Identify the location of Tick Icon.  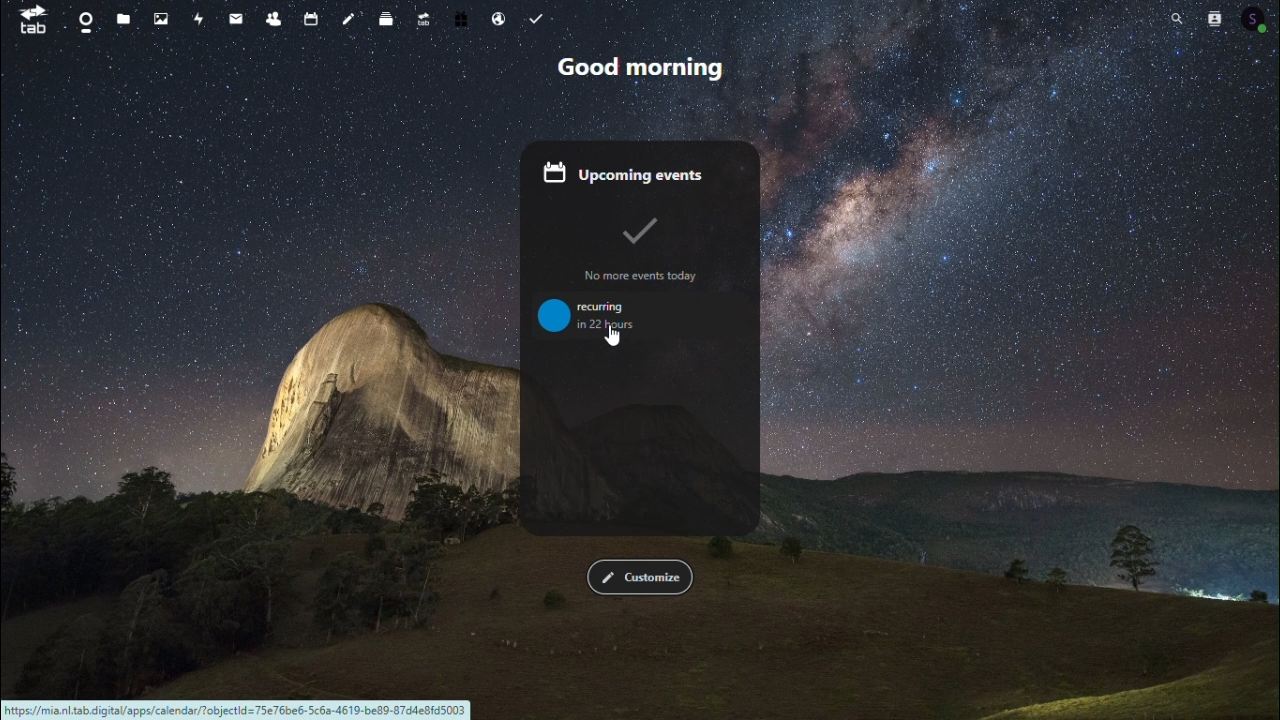
(640, 232).